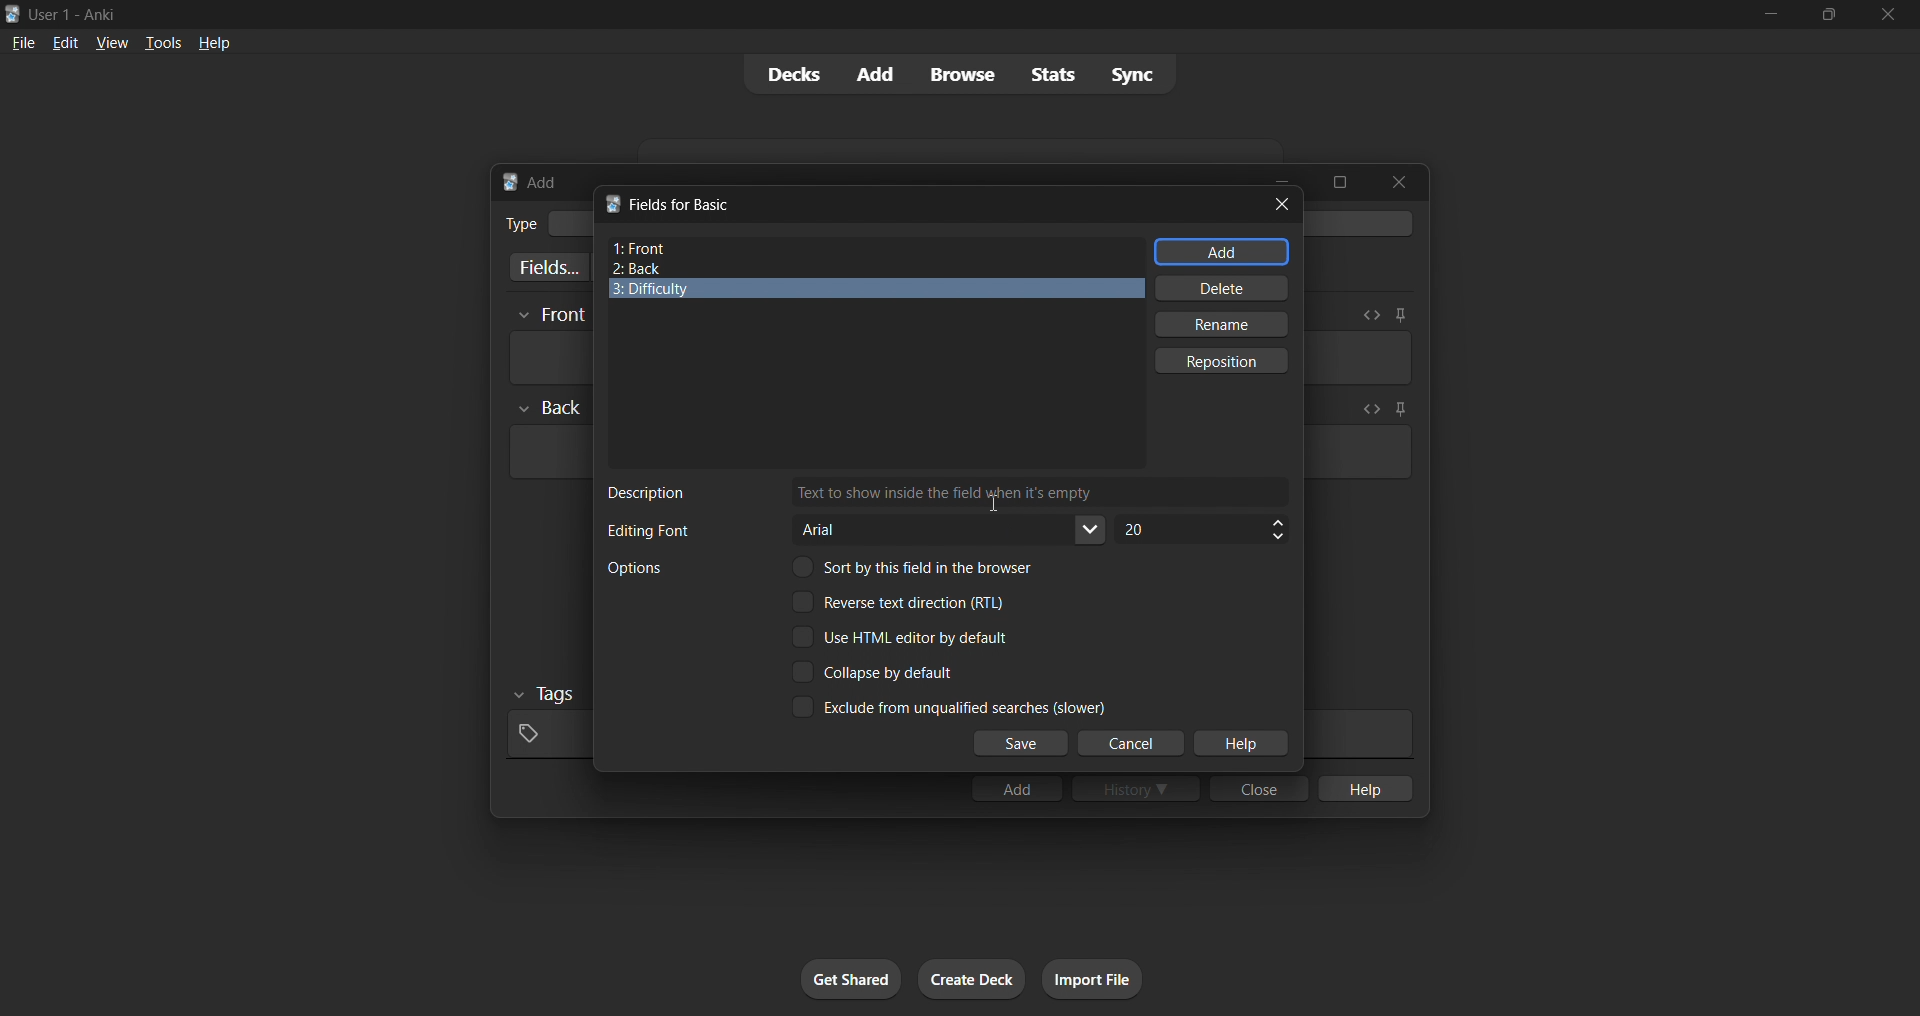  Describe the element at coordinates (1400, 315) in the screenshot. I see `Toggle sticky` at that location.